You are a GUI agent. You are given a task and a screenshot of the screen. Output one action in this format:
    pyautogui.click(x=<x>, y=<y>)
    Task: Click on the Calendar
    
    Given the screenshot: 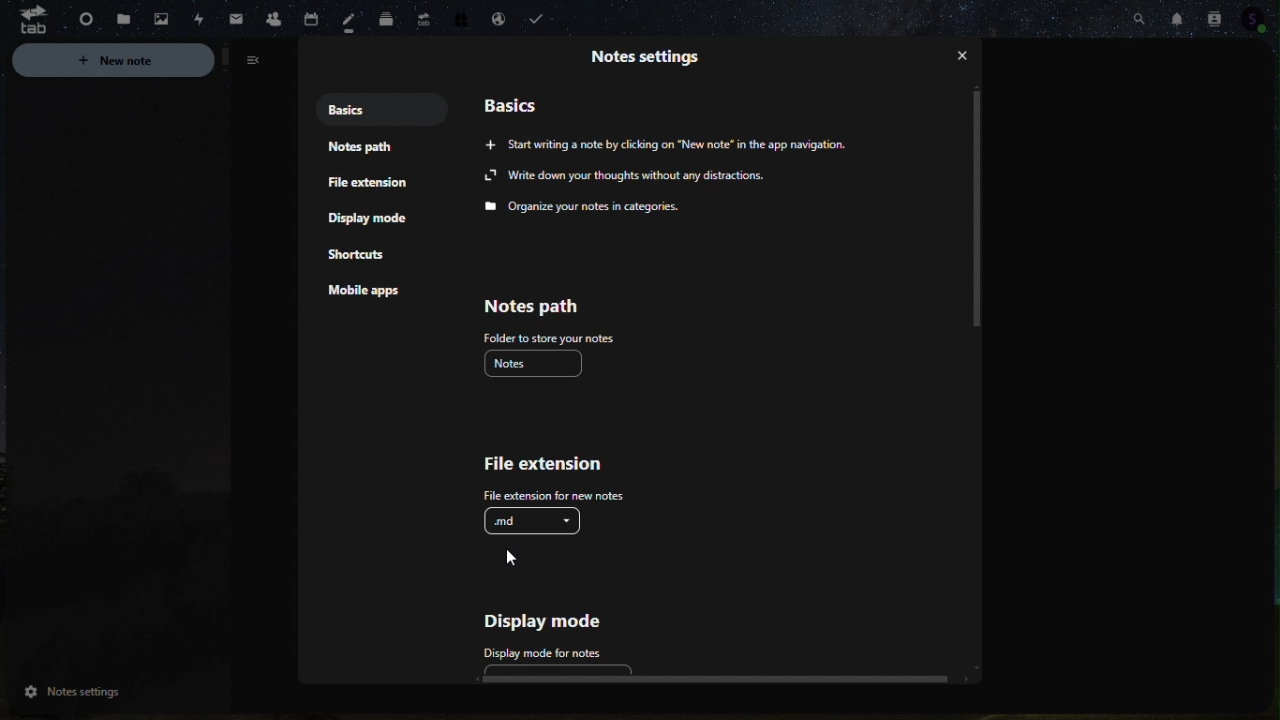 What is the action you would take?
    pyautogui.click(x=319, y=15)
    